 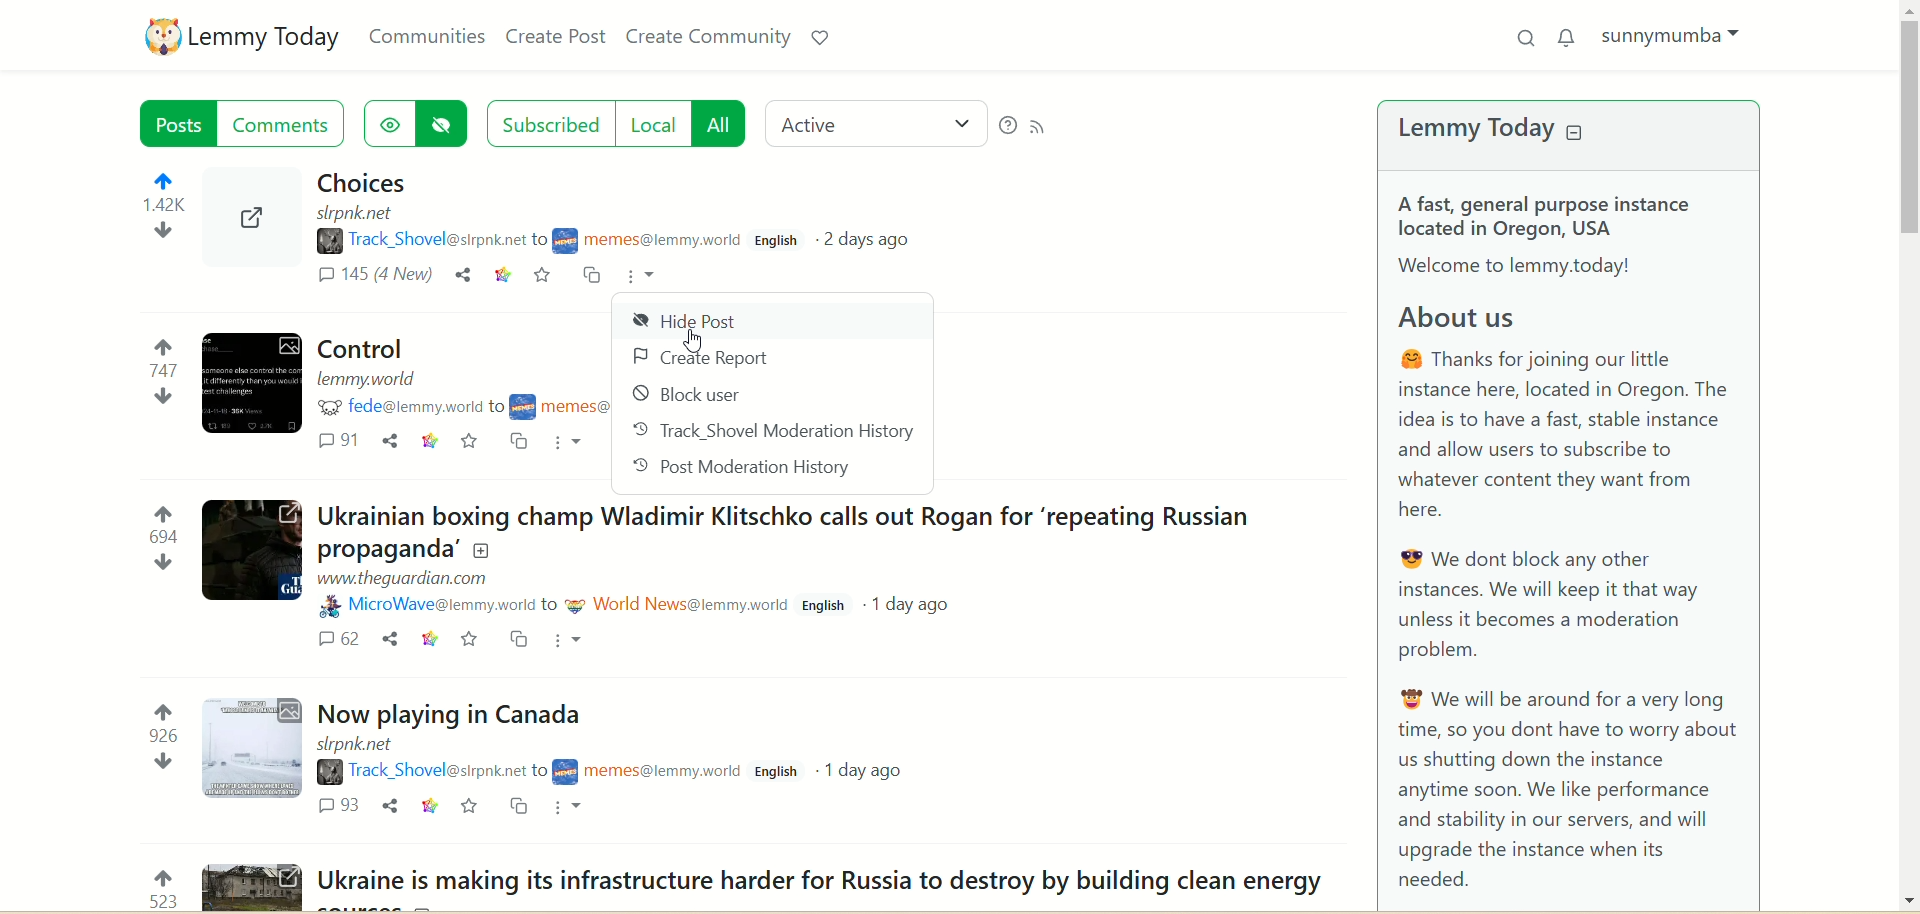 What do you see at coordinates (390, 440) in the screenshot?
I see `share` at bounding box center [390, 440].